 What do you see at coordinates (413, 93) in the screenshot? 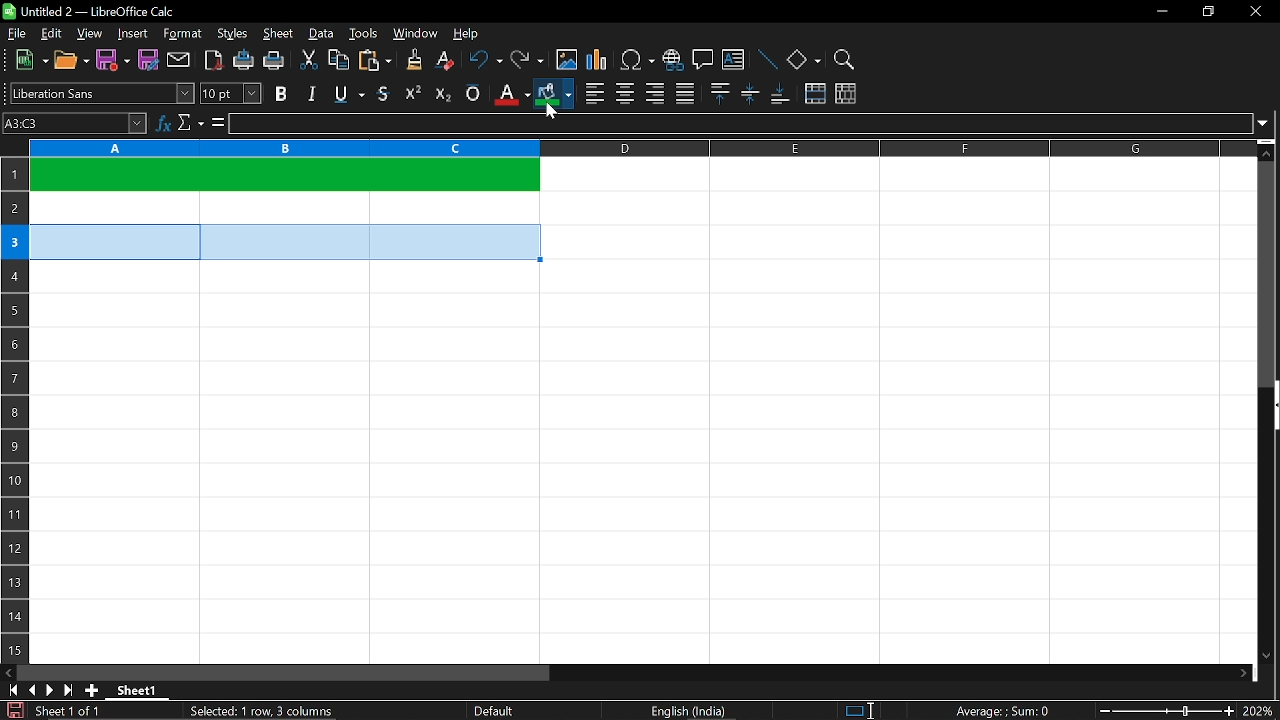
I see `supercript` at bounding box center [413, 93].